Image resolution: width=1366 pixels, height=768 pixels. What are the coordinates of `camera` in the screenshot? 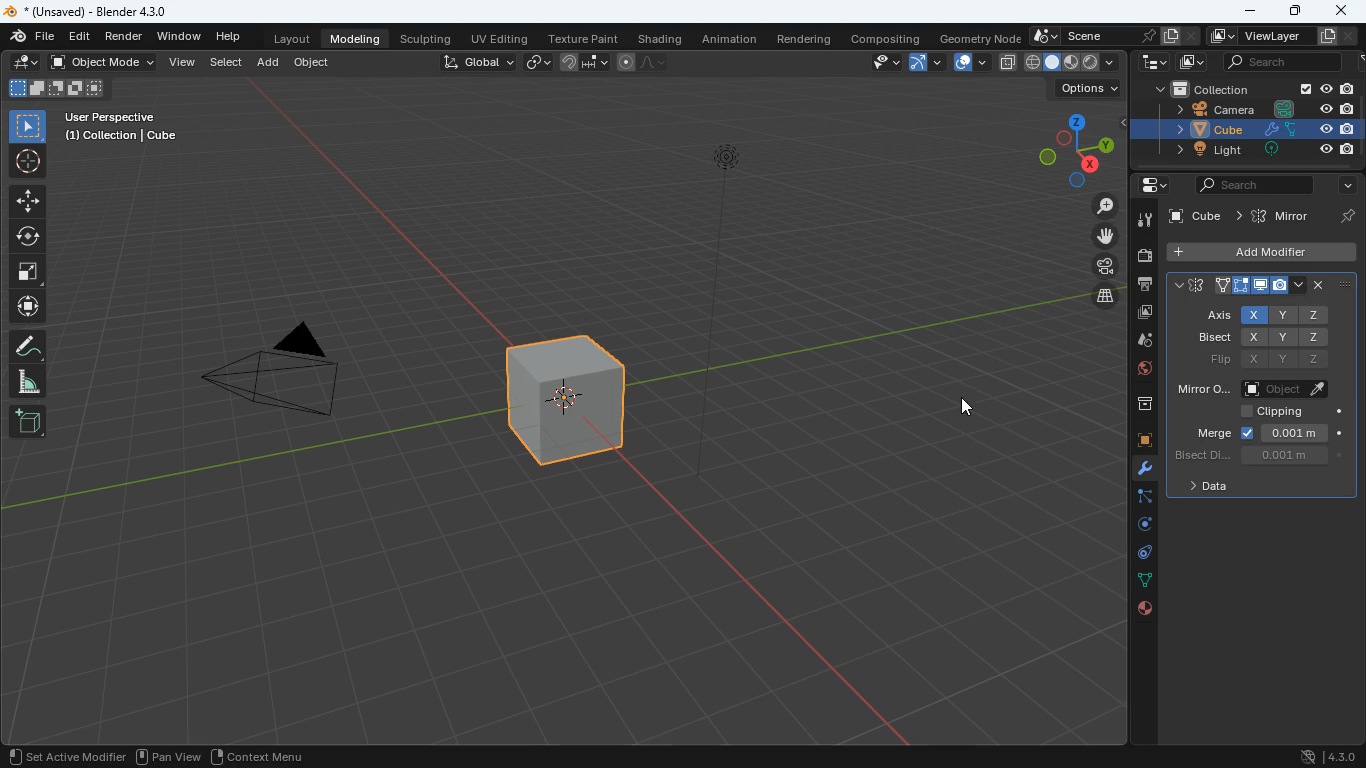 It's located at (1200, 108).